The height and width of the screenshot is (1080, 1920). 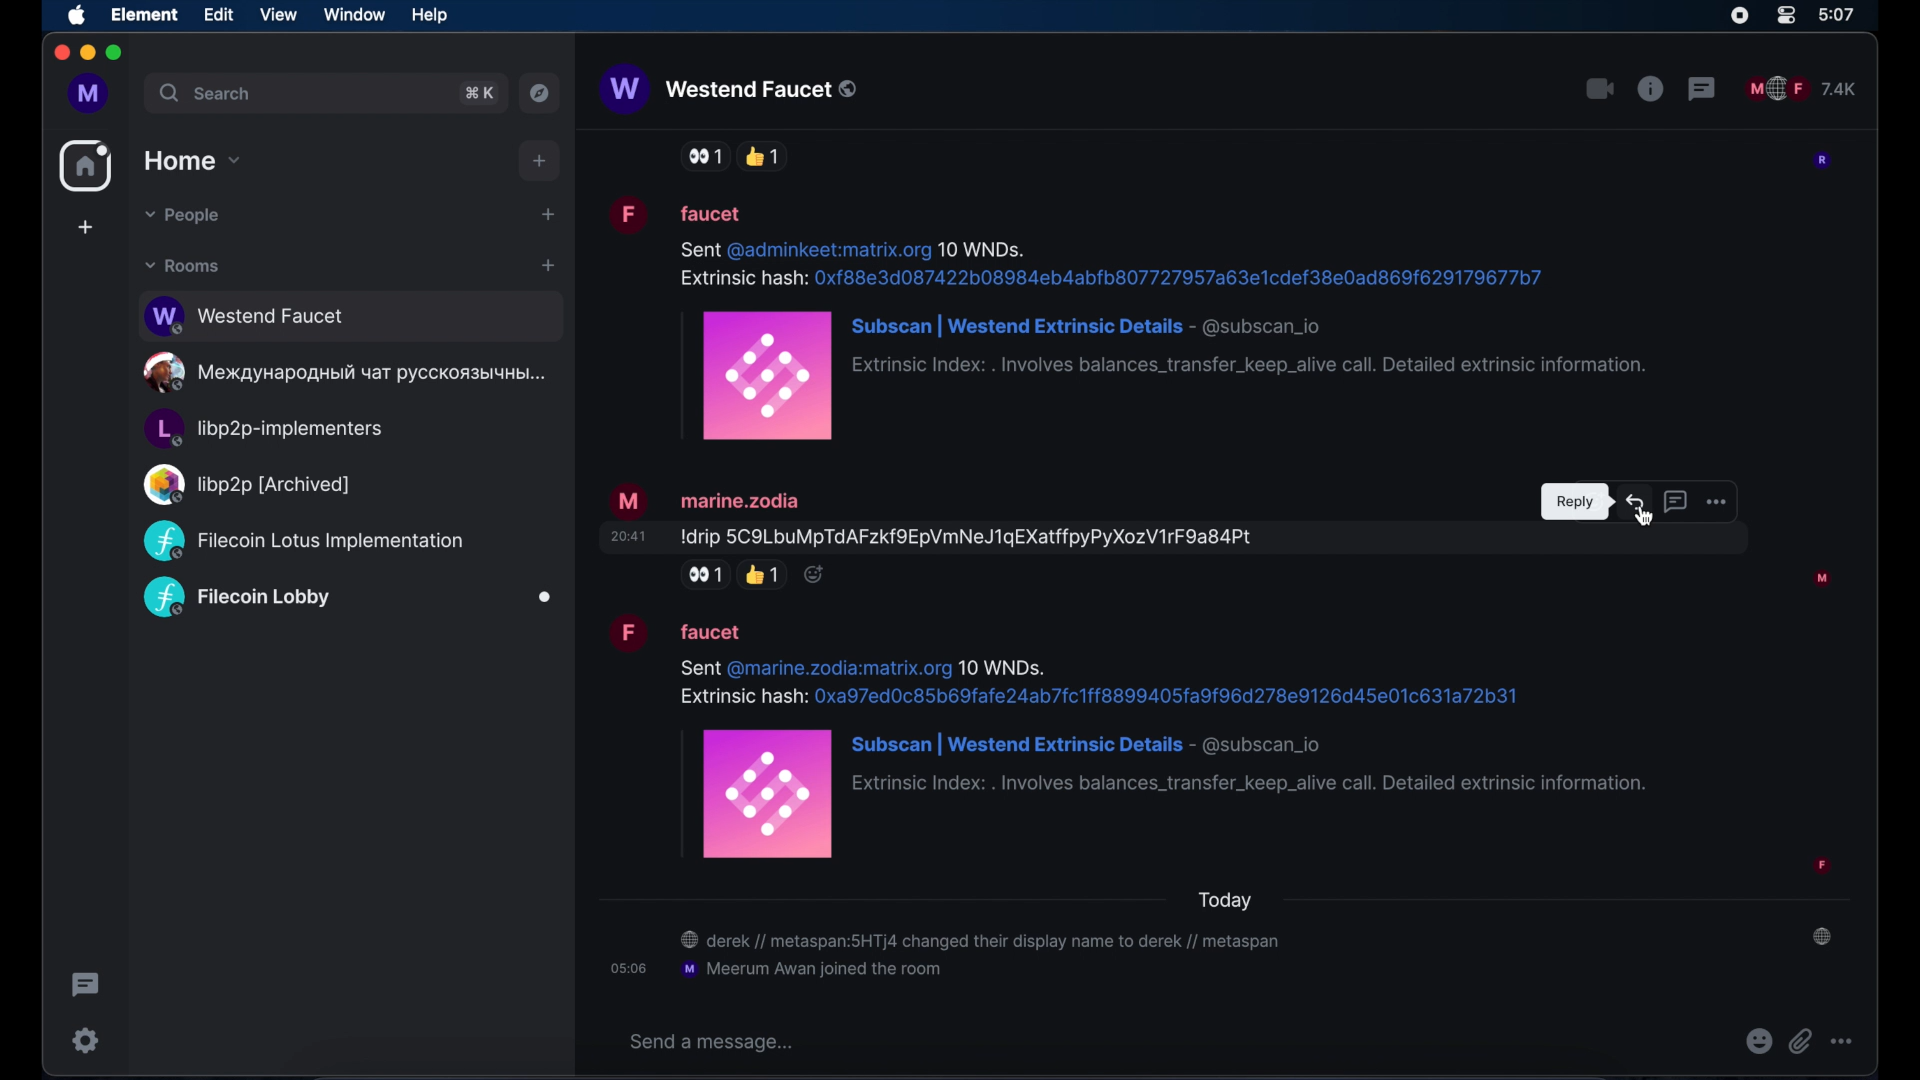 I want to click on explore public rooms, so click(x=540, y=93).